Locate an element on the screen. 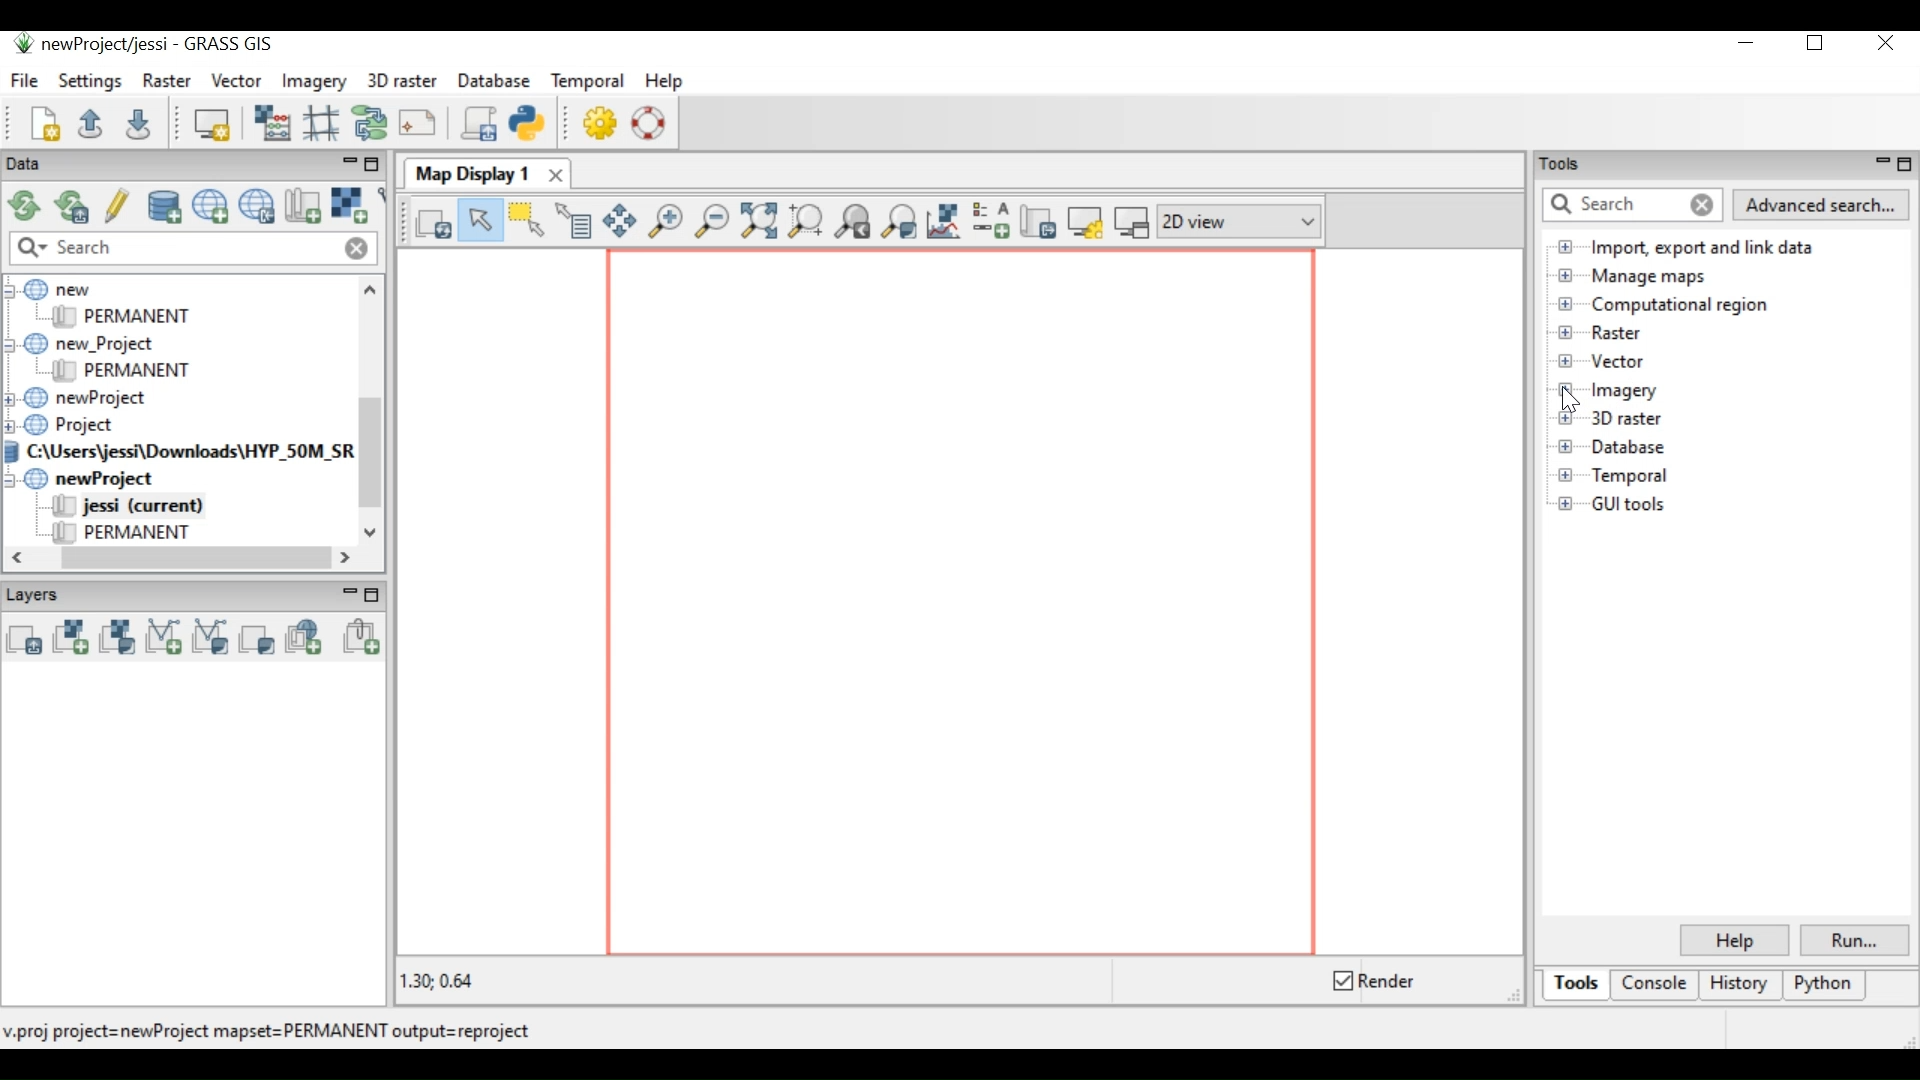 The image size is (1920, 1080). Georectifier is located at coordinates (321, 122).